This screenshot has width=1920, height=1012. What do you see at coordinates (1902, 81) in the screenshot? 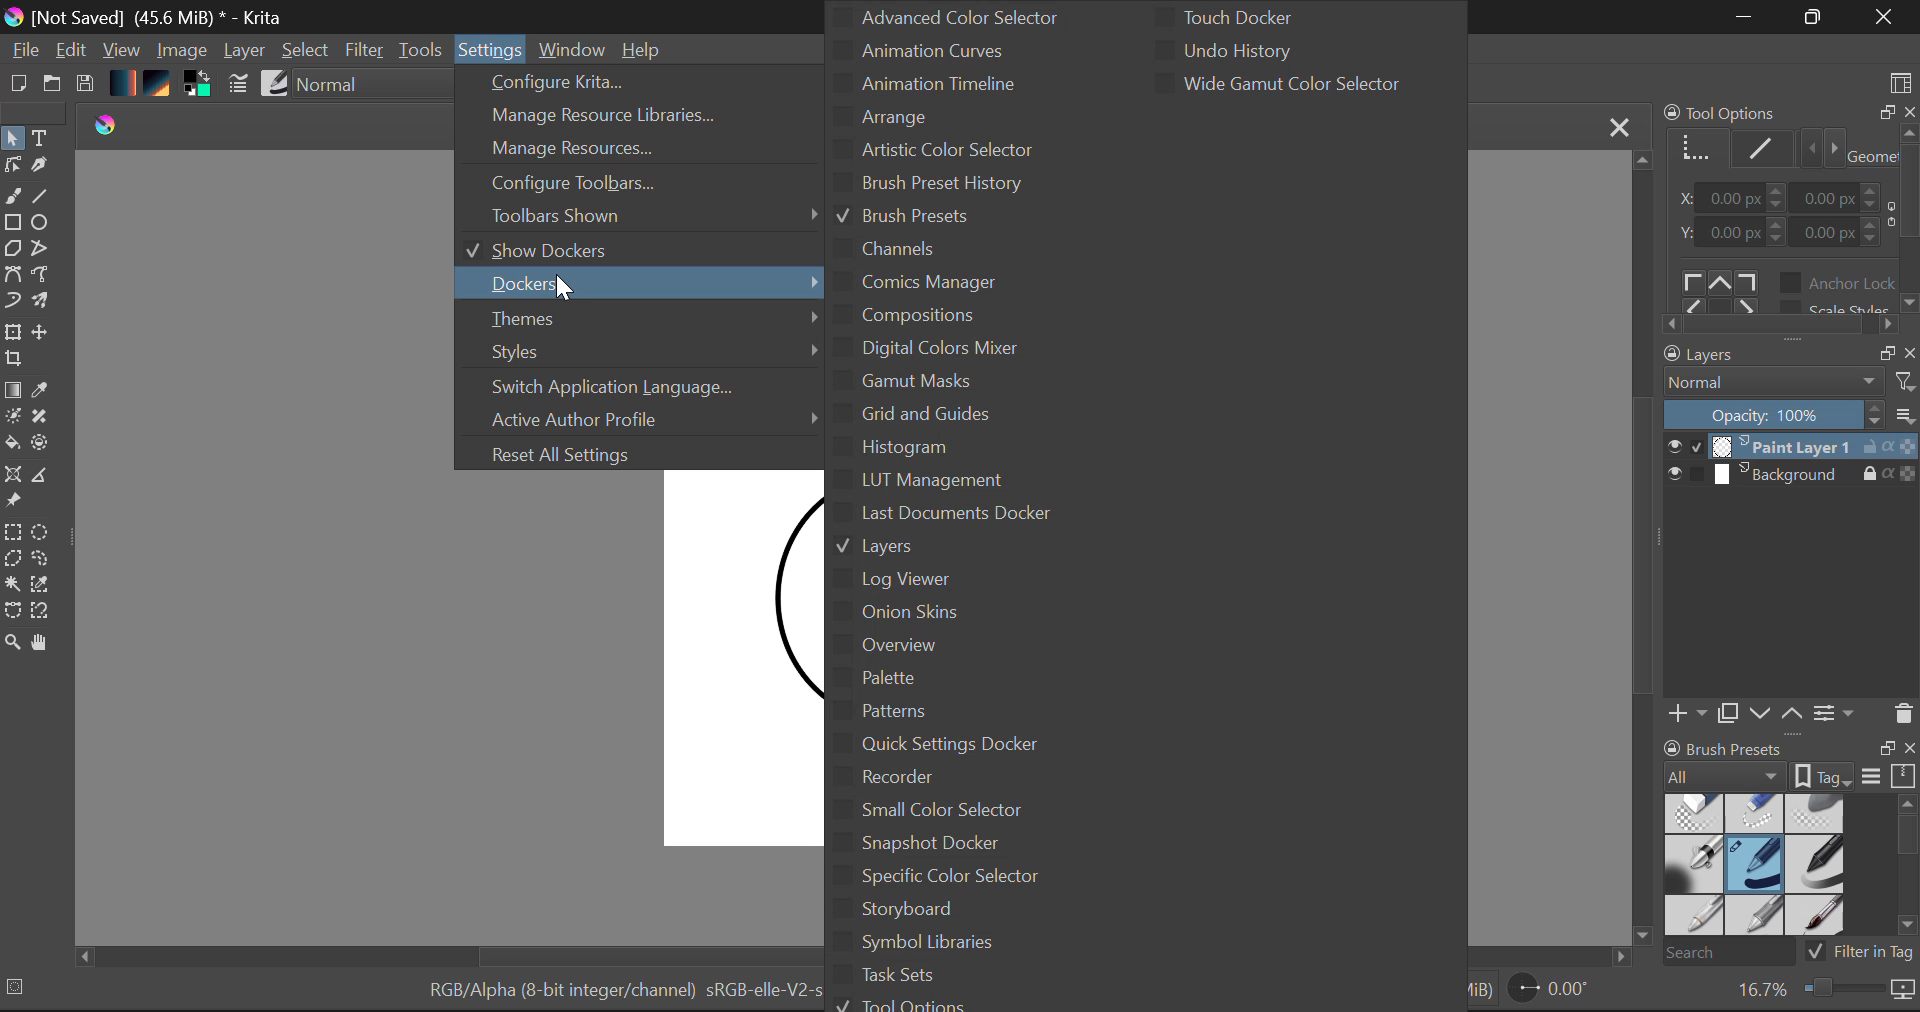
I see `Choose Workspace` at bounding box center [1902, 81].